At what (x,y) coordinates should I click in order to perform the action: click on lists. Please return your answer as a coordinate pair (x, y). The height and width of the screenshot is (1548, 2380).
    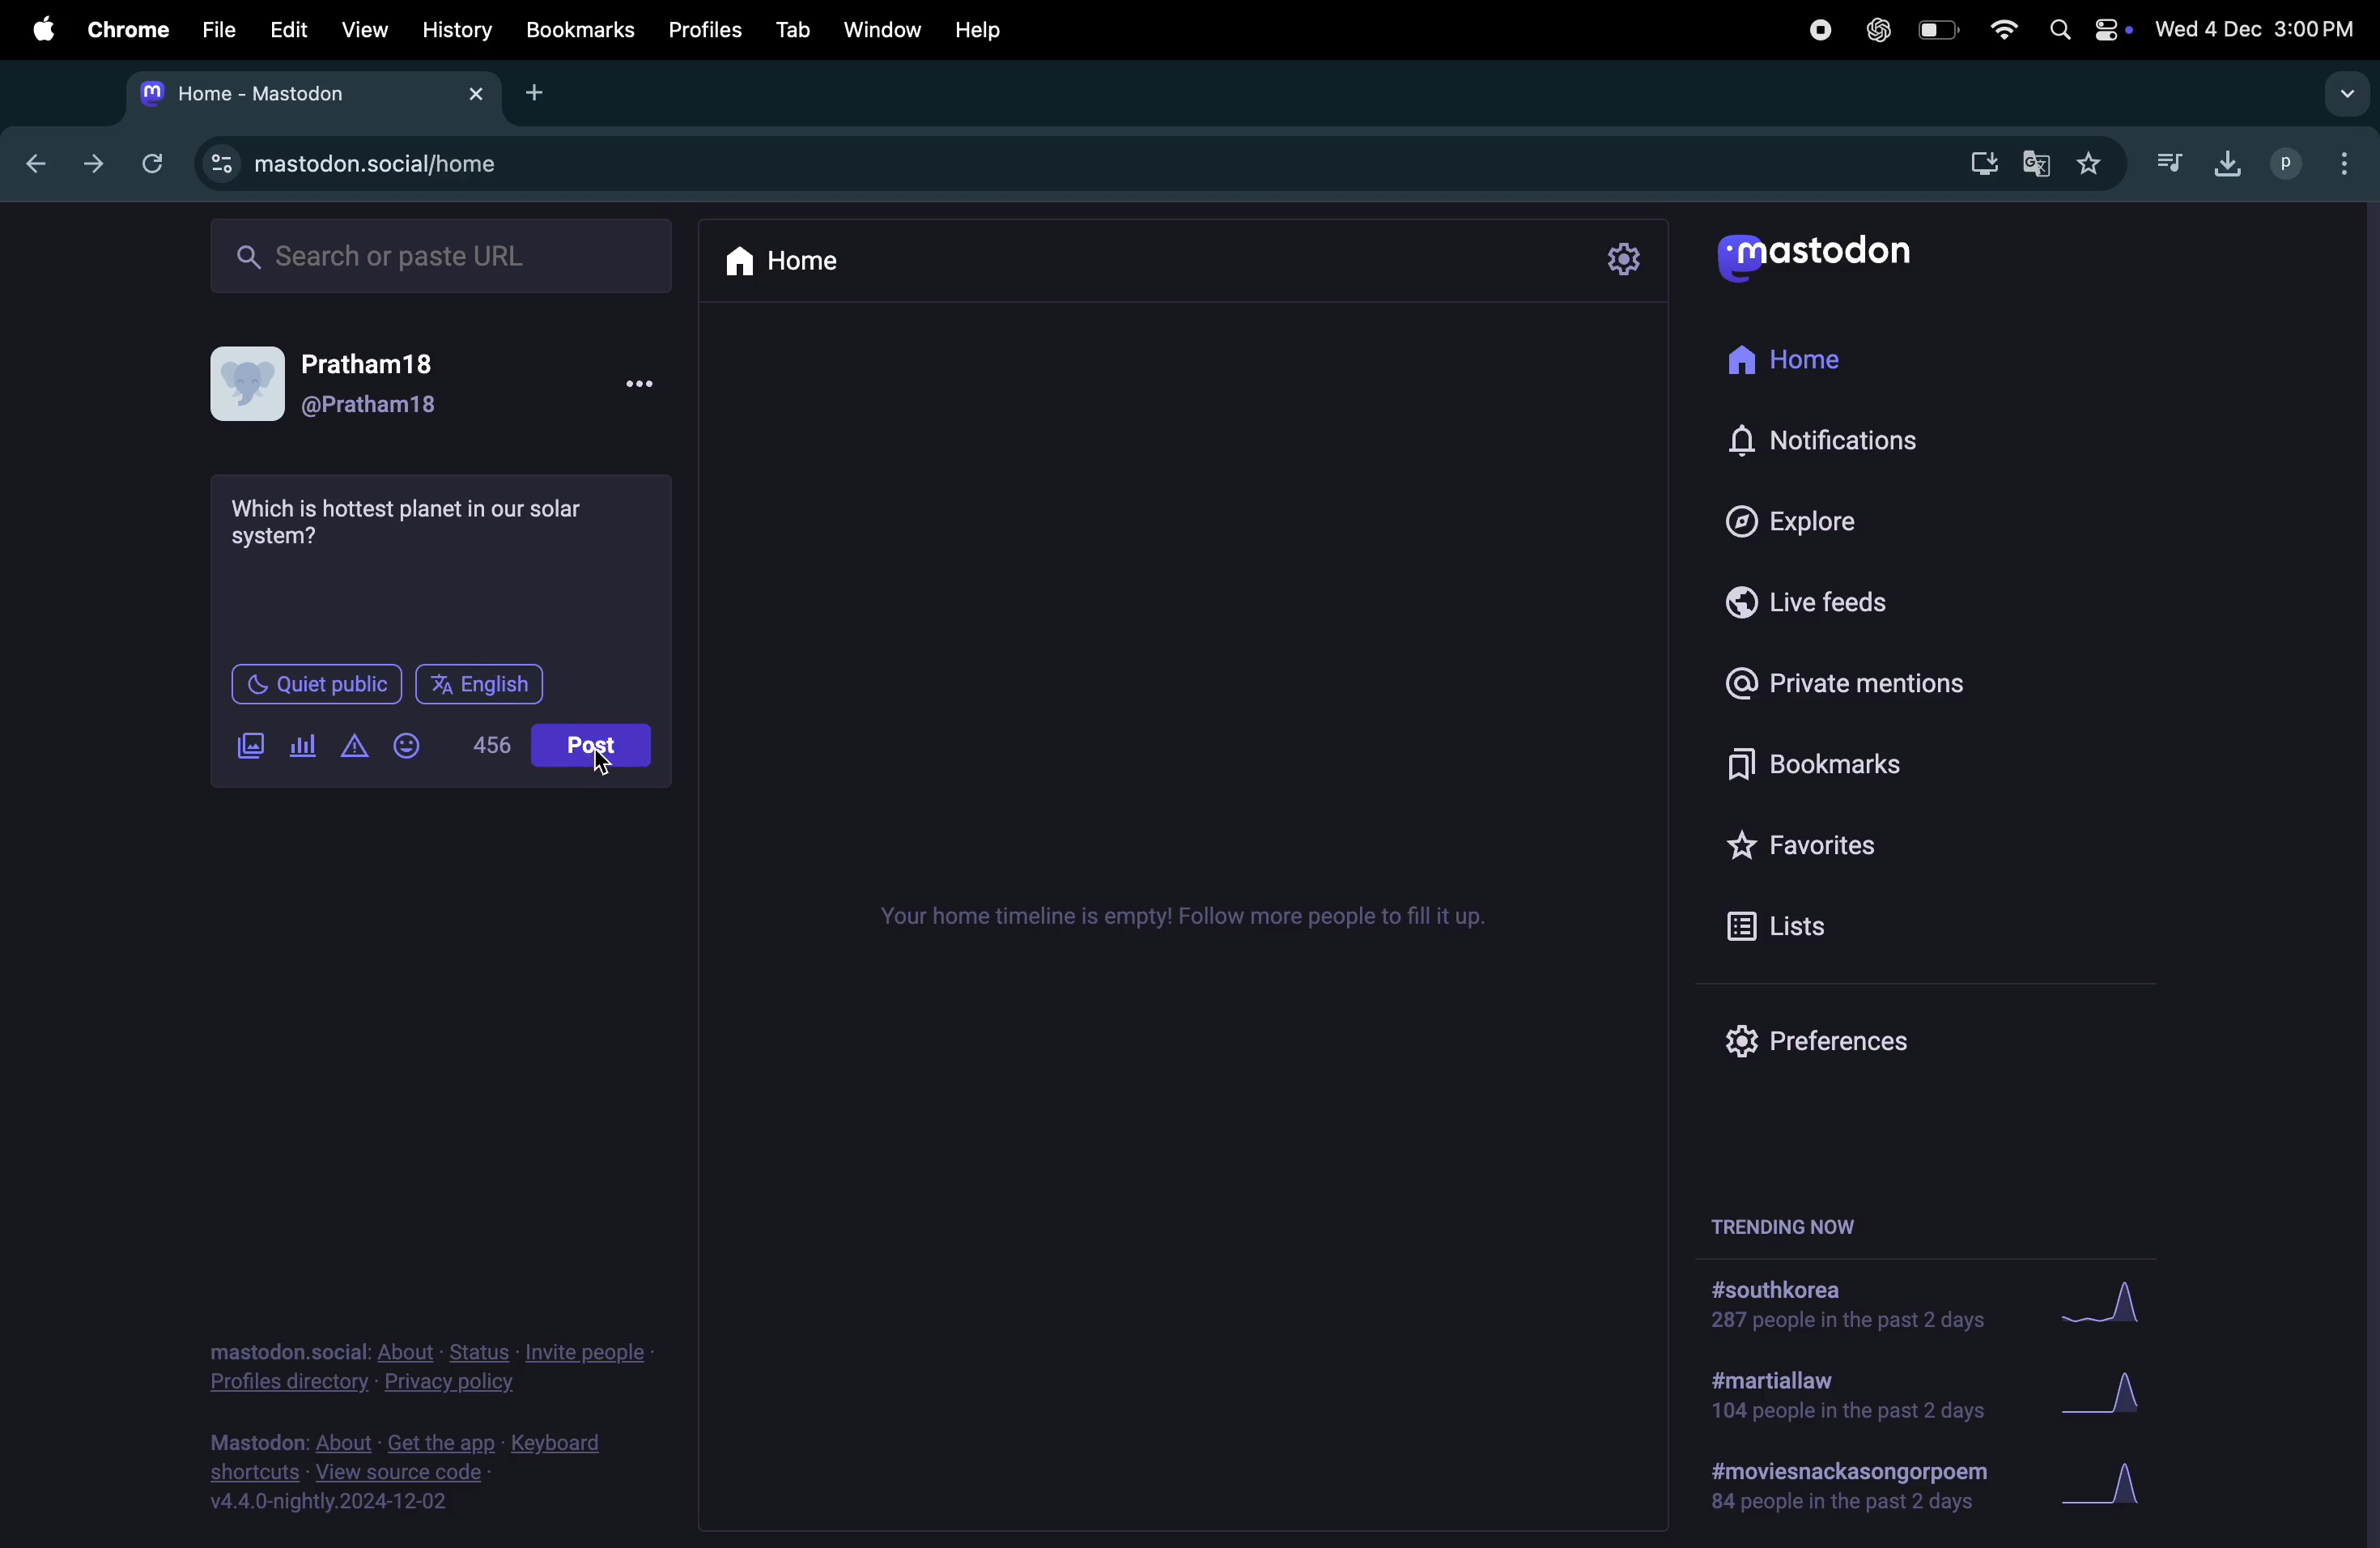
    Looking at the image, I should click on (1794, 922).